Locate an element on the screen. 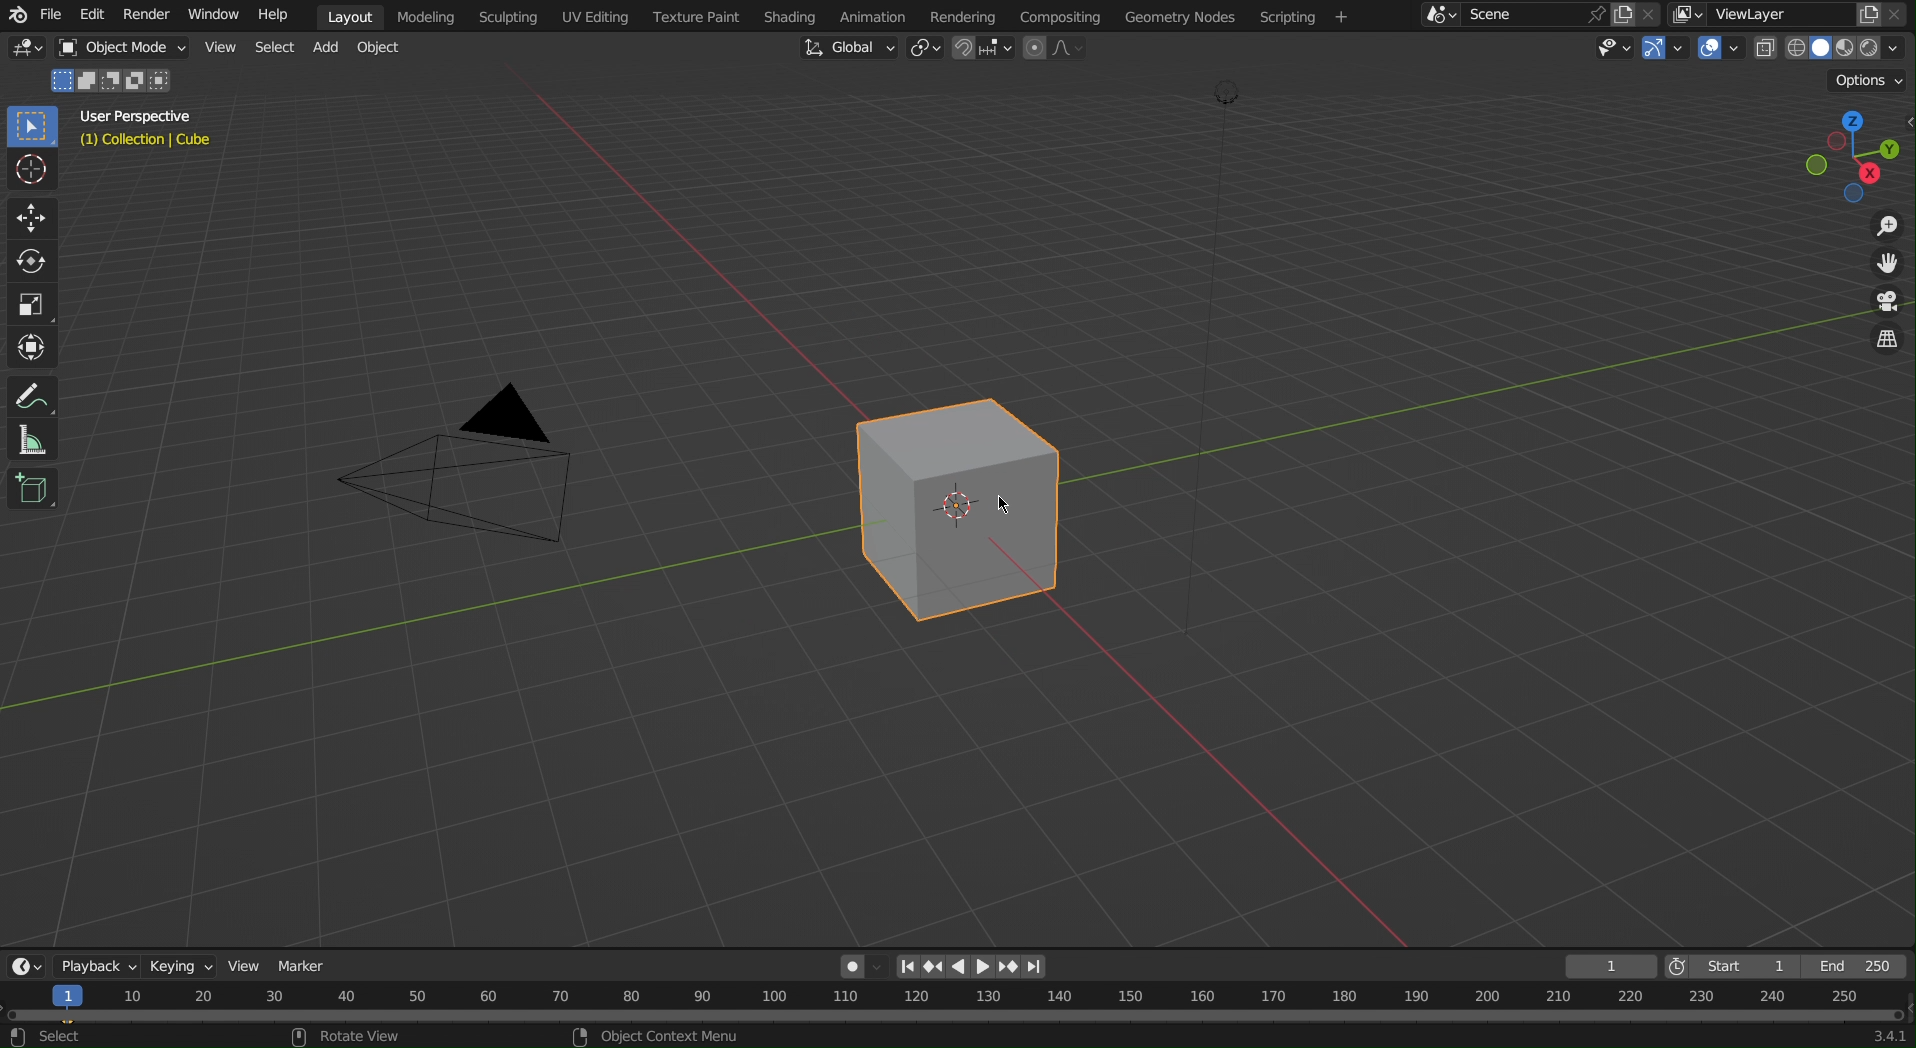  Snap is located at coordinates (982, 49).